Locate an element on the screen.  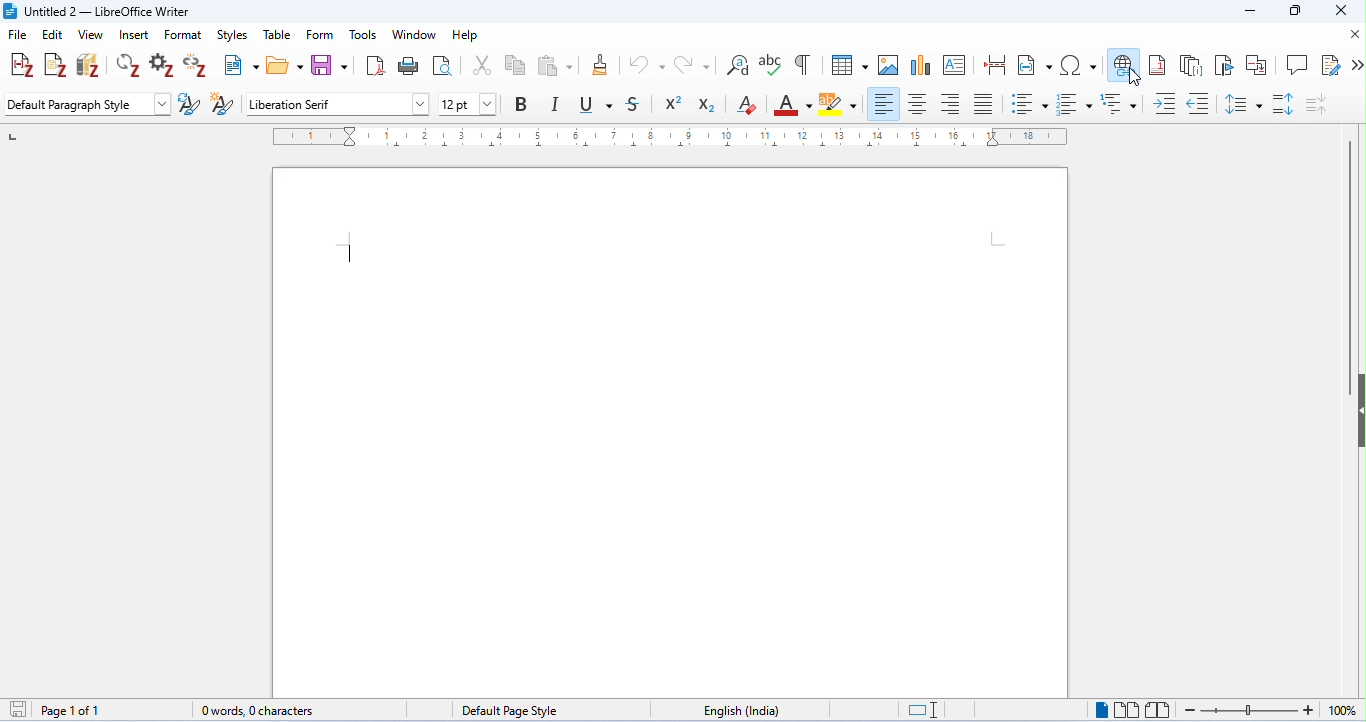
add/edit citations is located at coordinates (23, 67).